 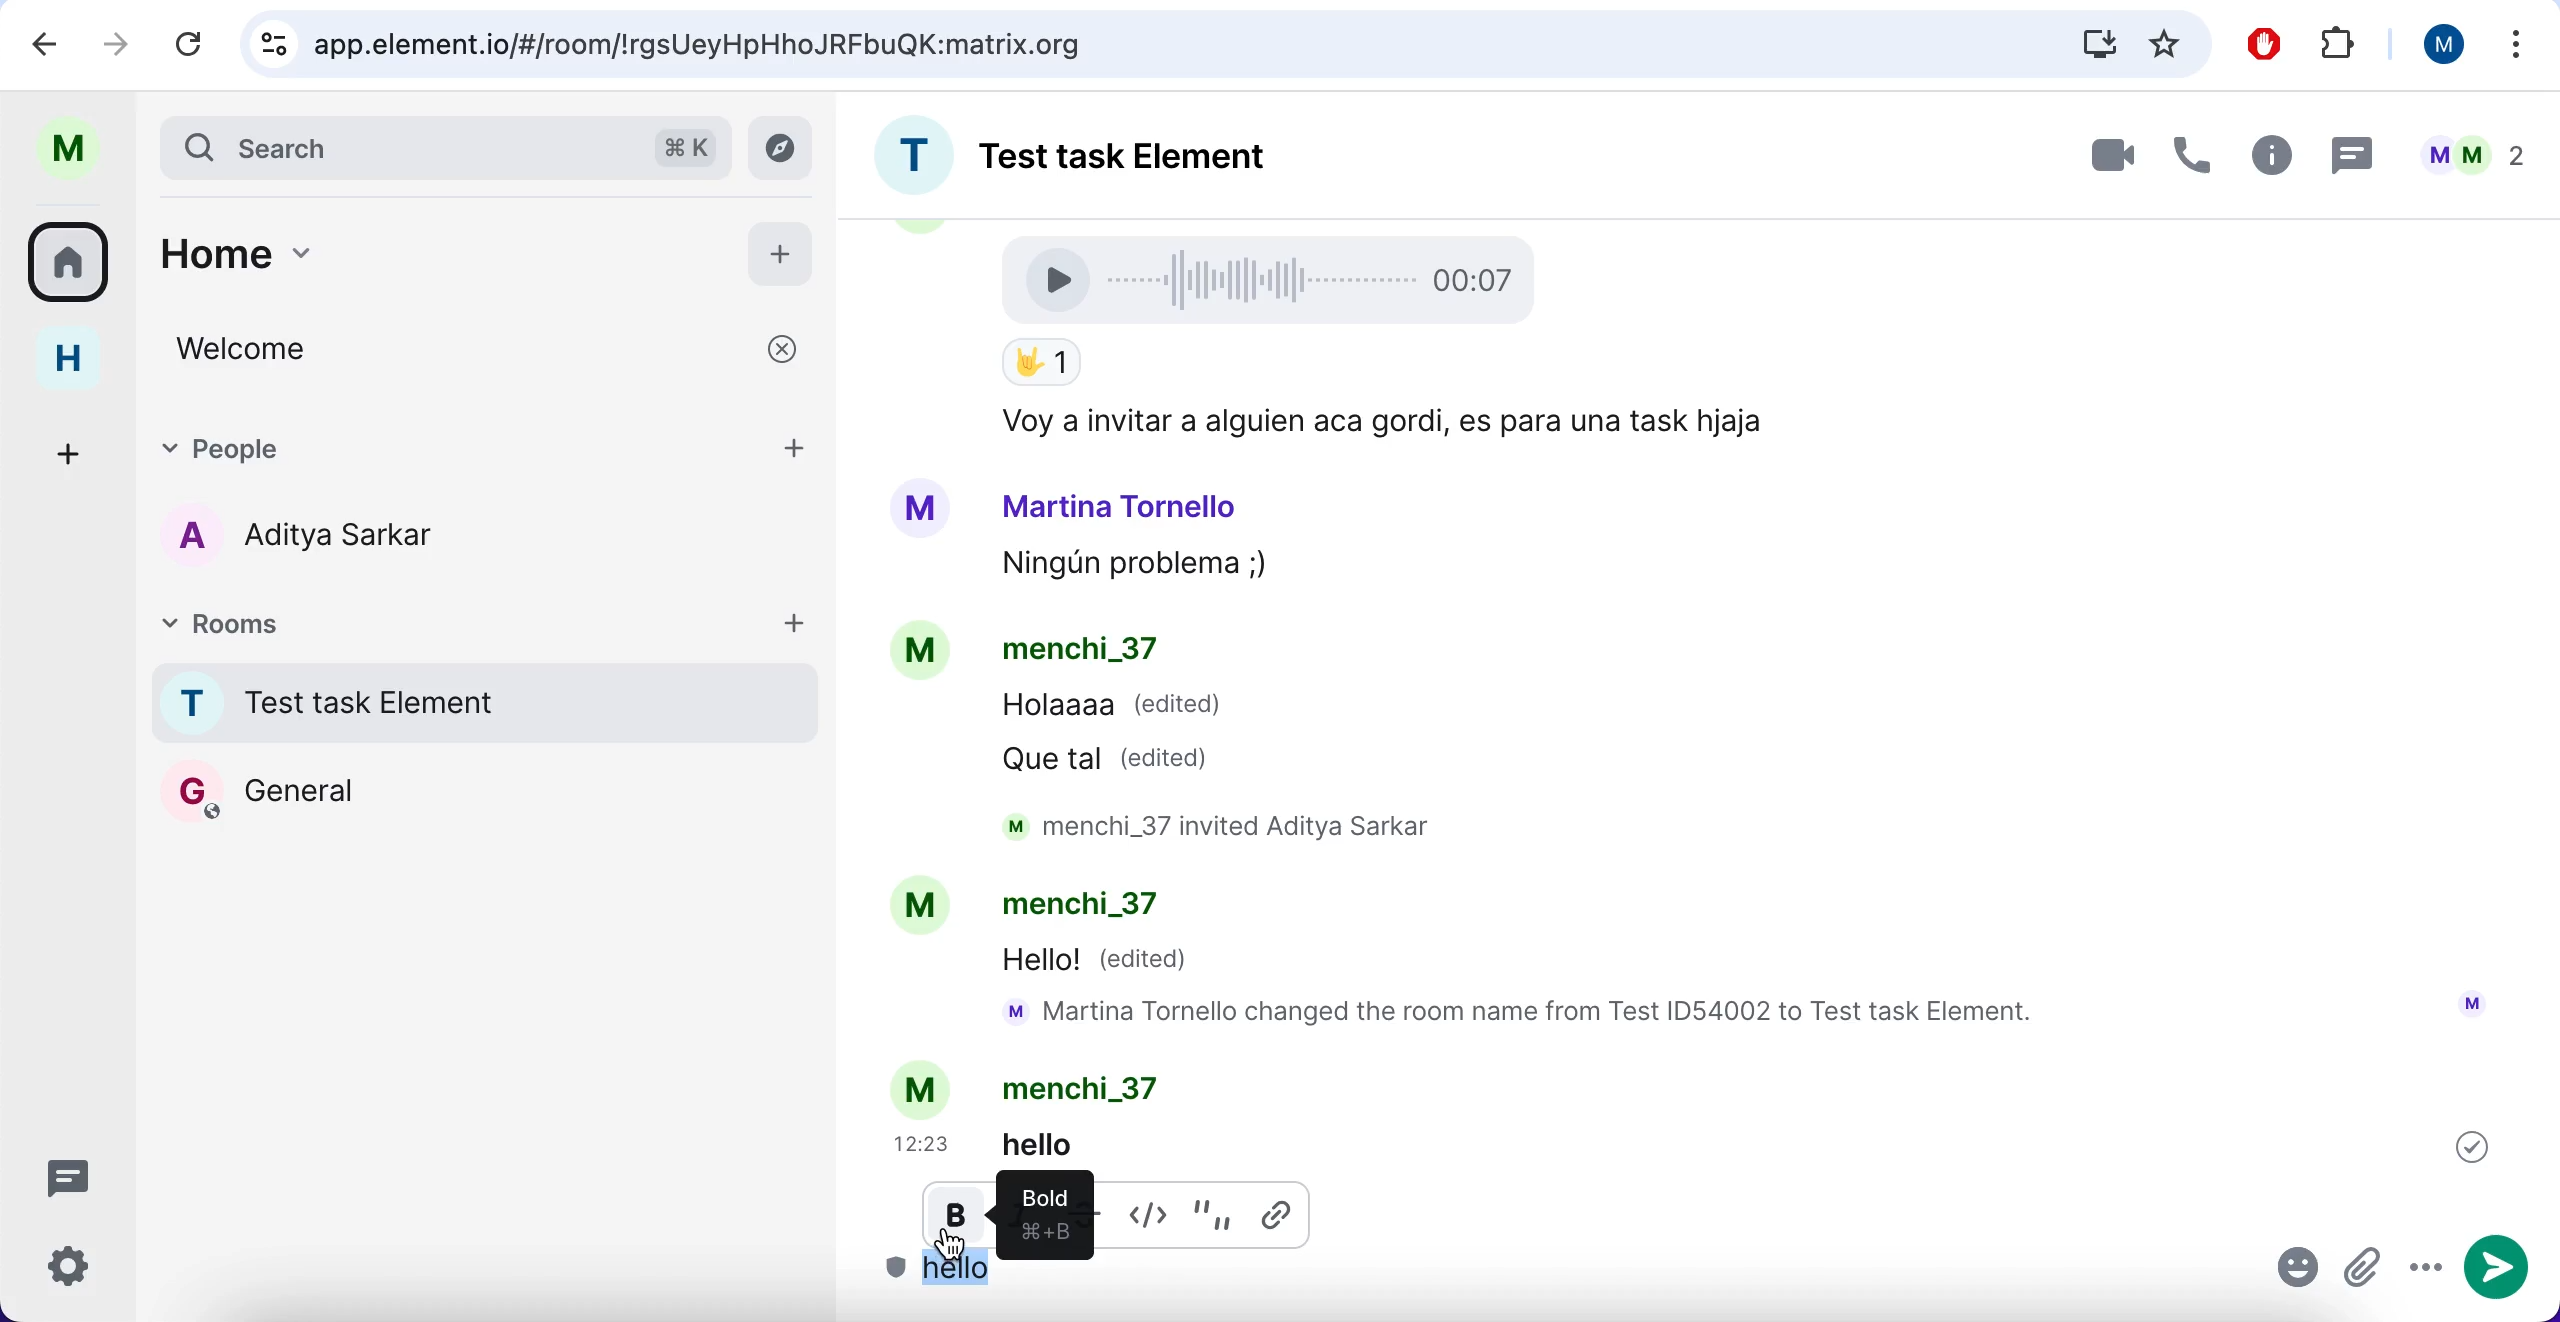 I want to click on more options, so click(x=2518, y=49).